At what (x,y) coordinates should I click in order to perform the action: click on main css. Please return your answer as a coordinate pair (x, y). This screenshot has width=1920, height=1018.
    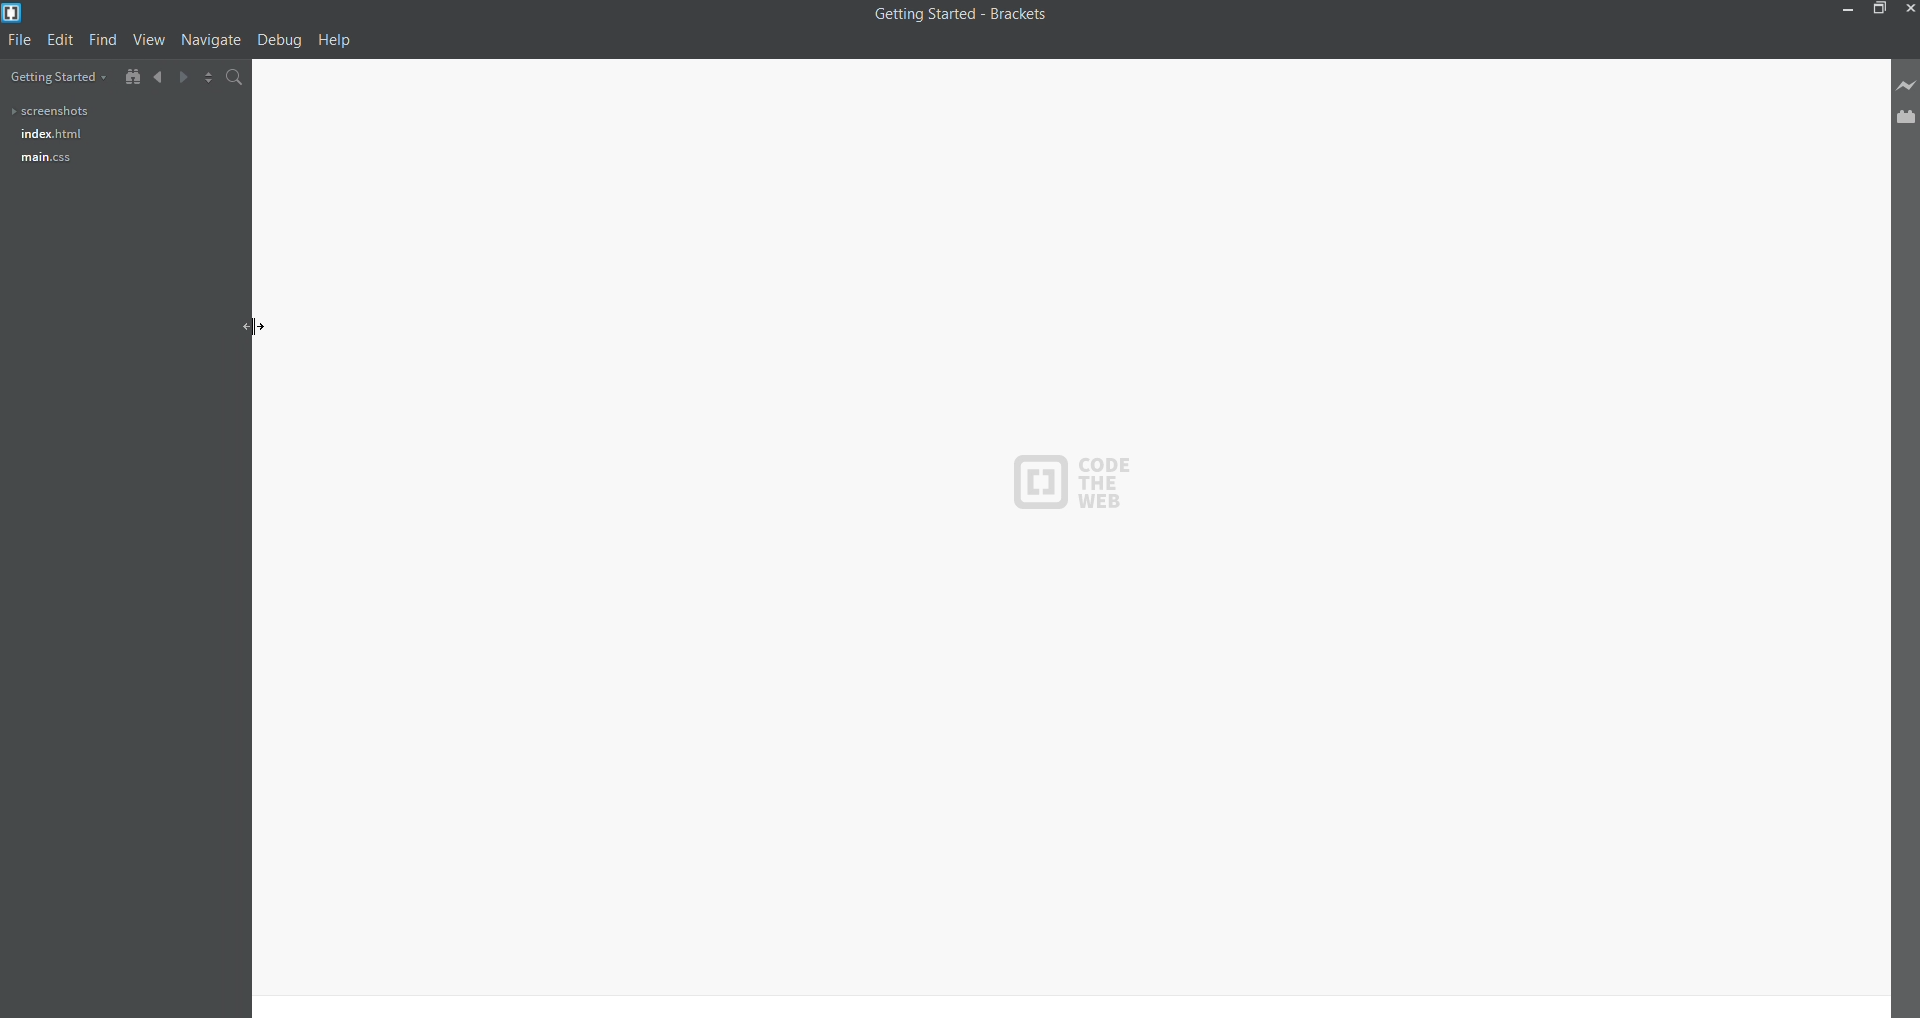
    Looking at the image, I should click on (44, 158).